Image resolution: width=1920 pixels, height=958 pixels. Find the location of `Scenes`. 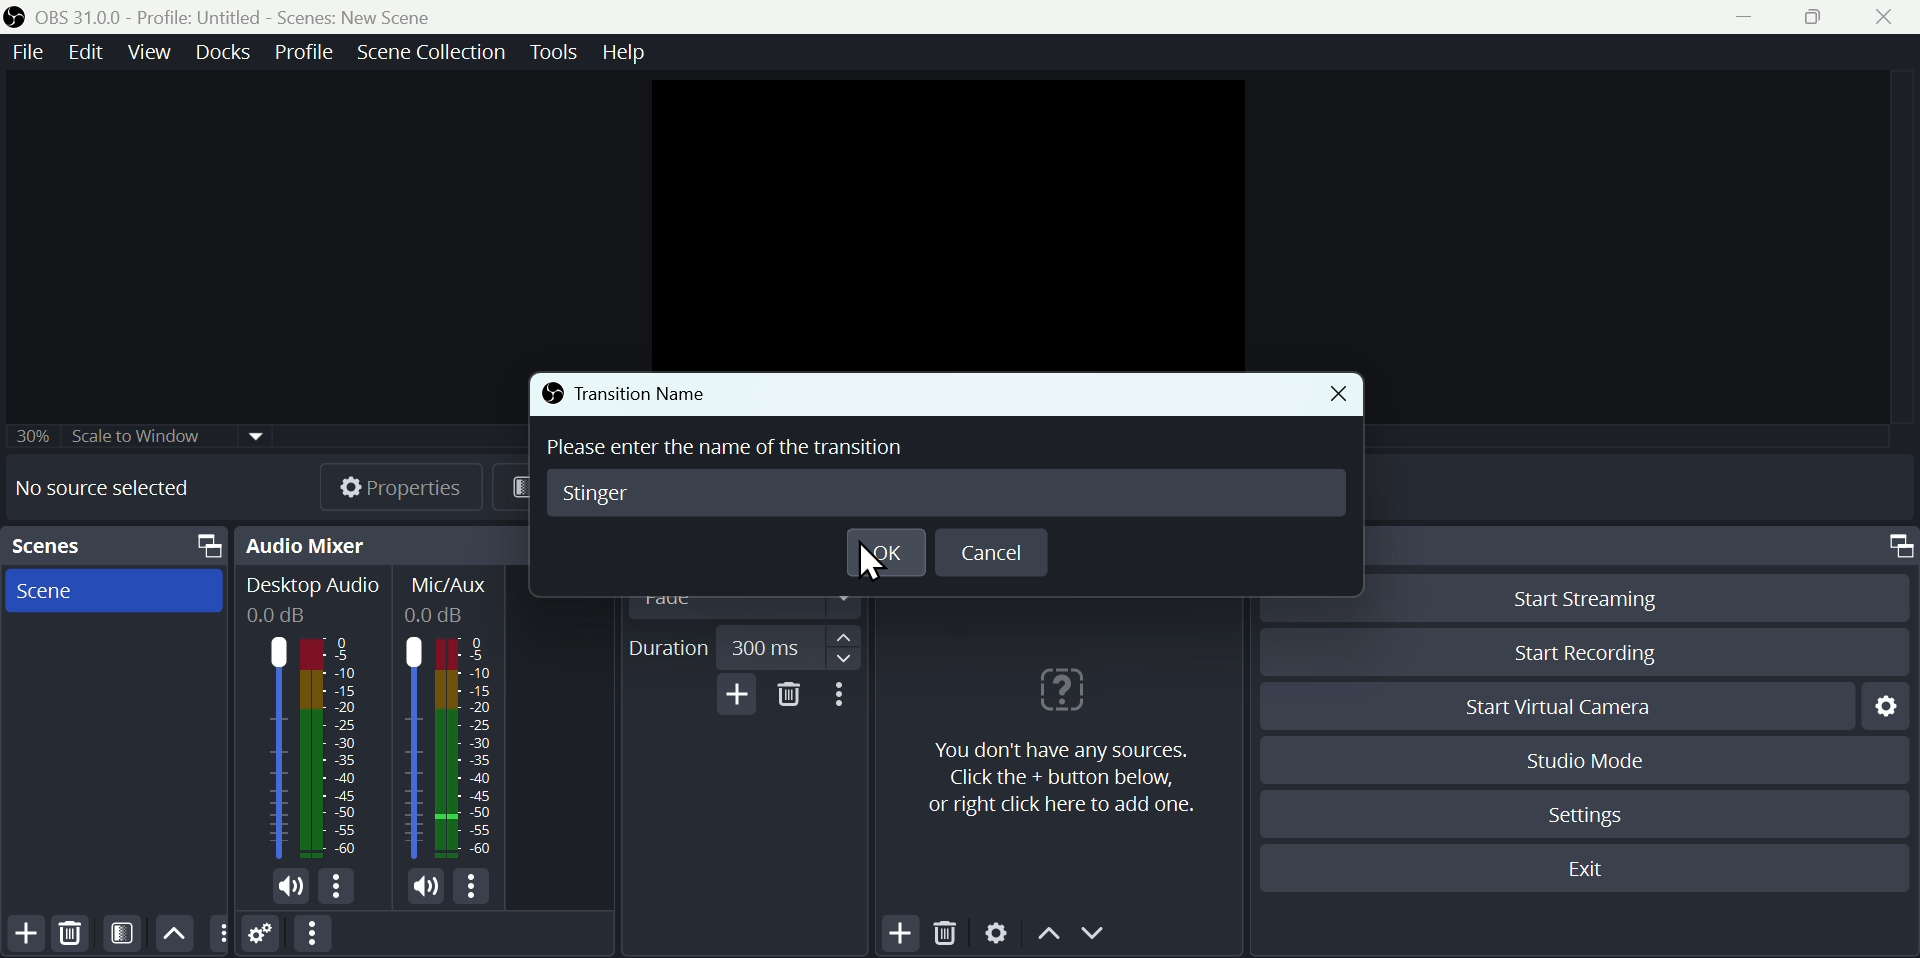

Scenes is located at coordinates (119, 546).